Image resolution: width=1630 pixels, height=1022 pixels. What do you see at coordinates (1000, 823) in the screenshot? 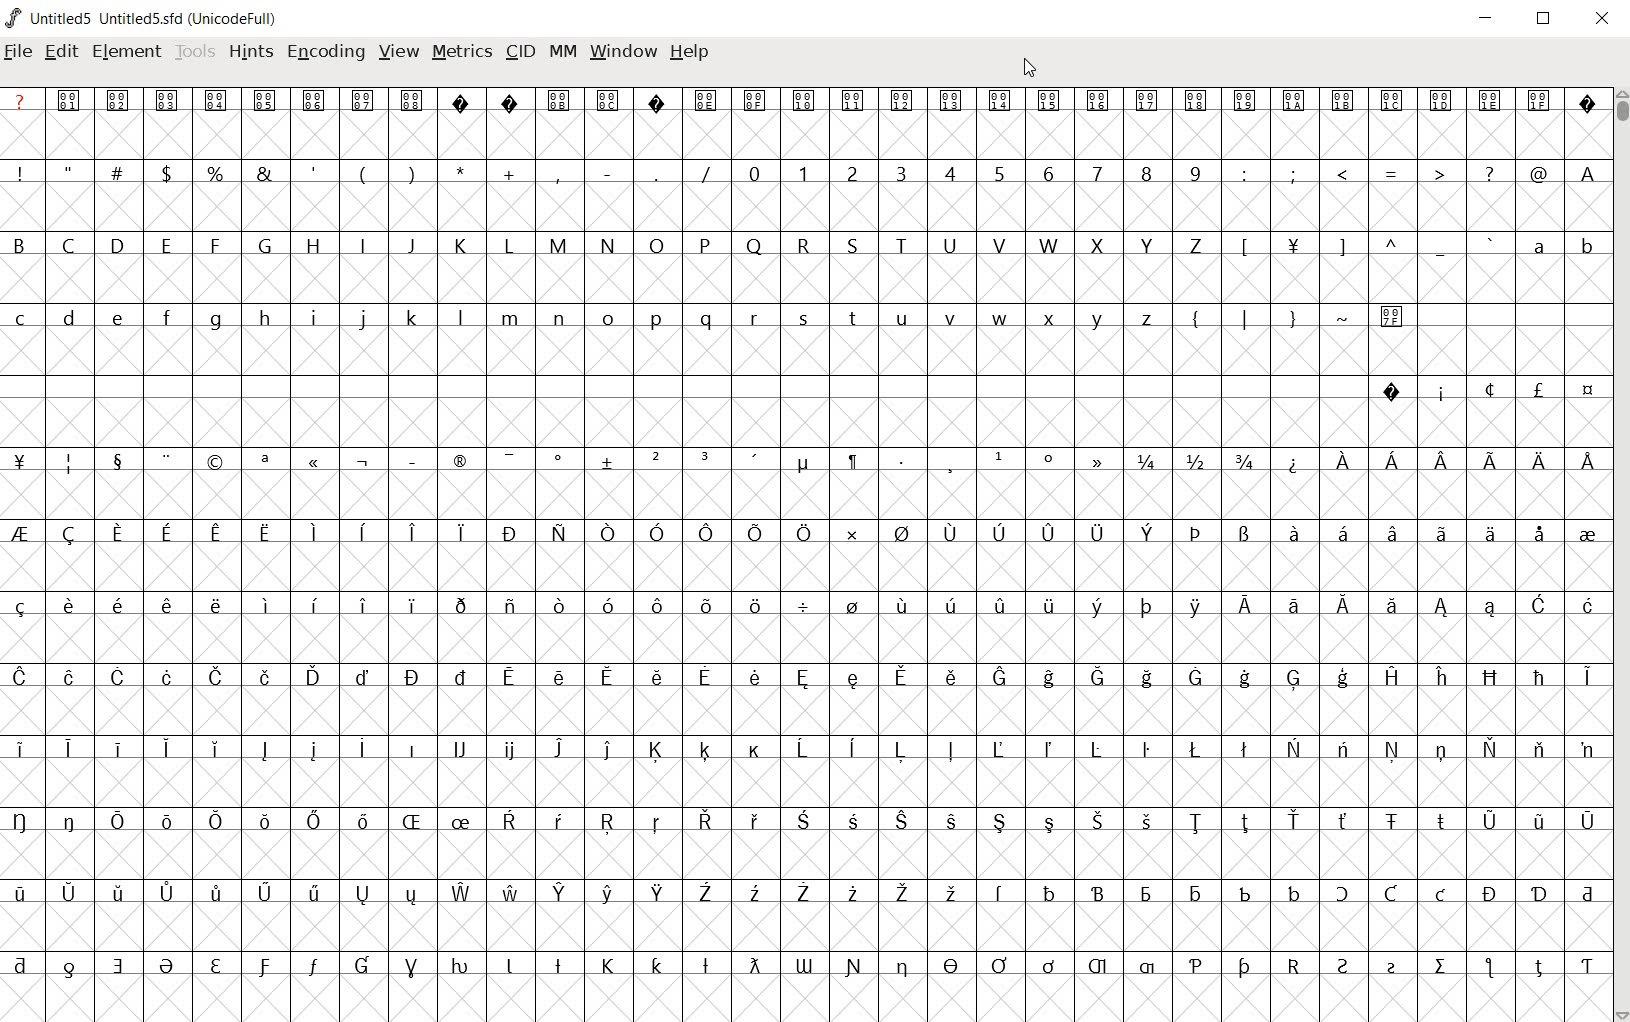
I see `Symbol` at bounding box center [1000, 823].